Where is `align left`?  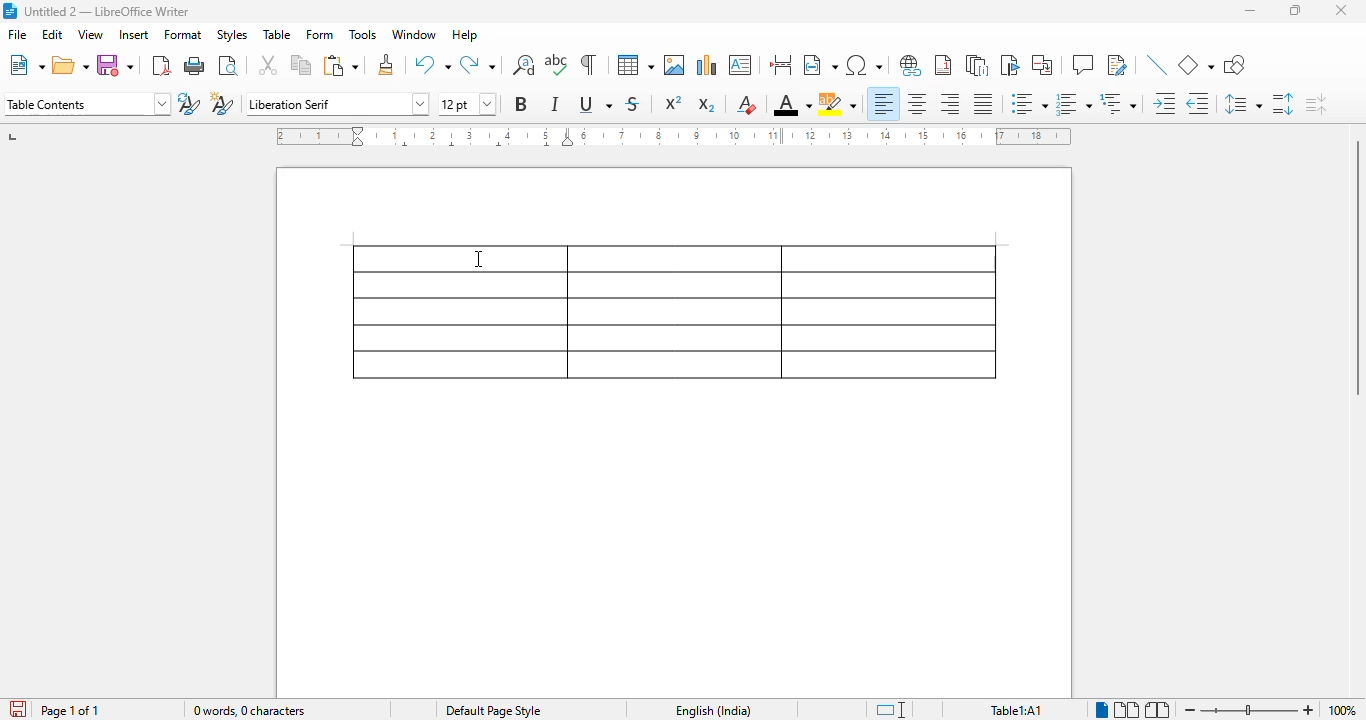
align left is located at coordinates (884, 104).